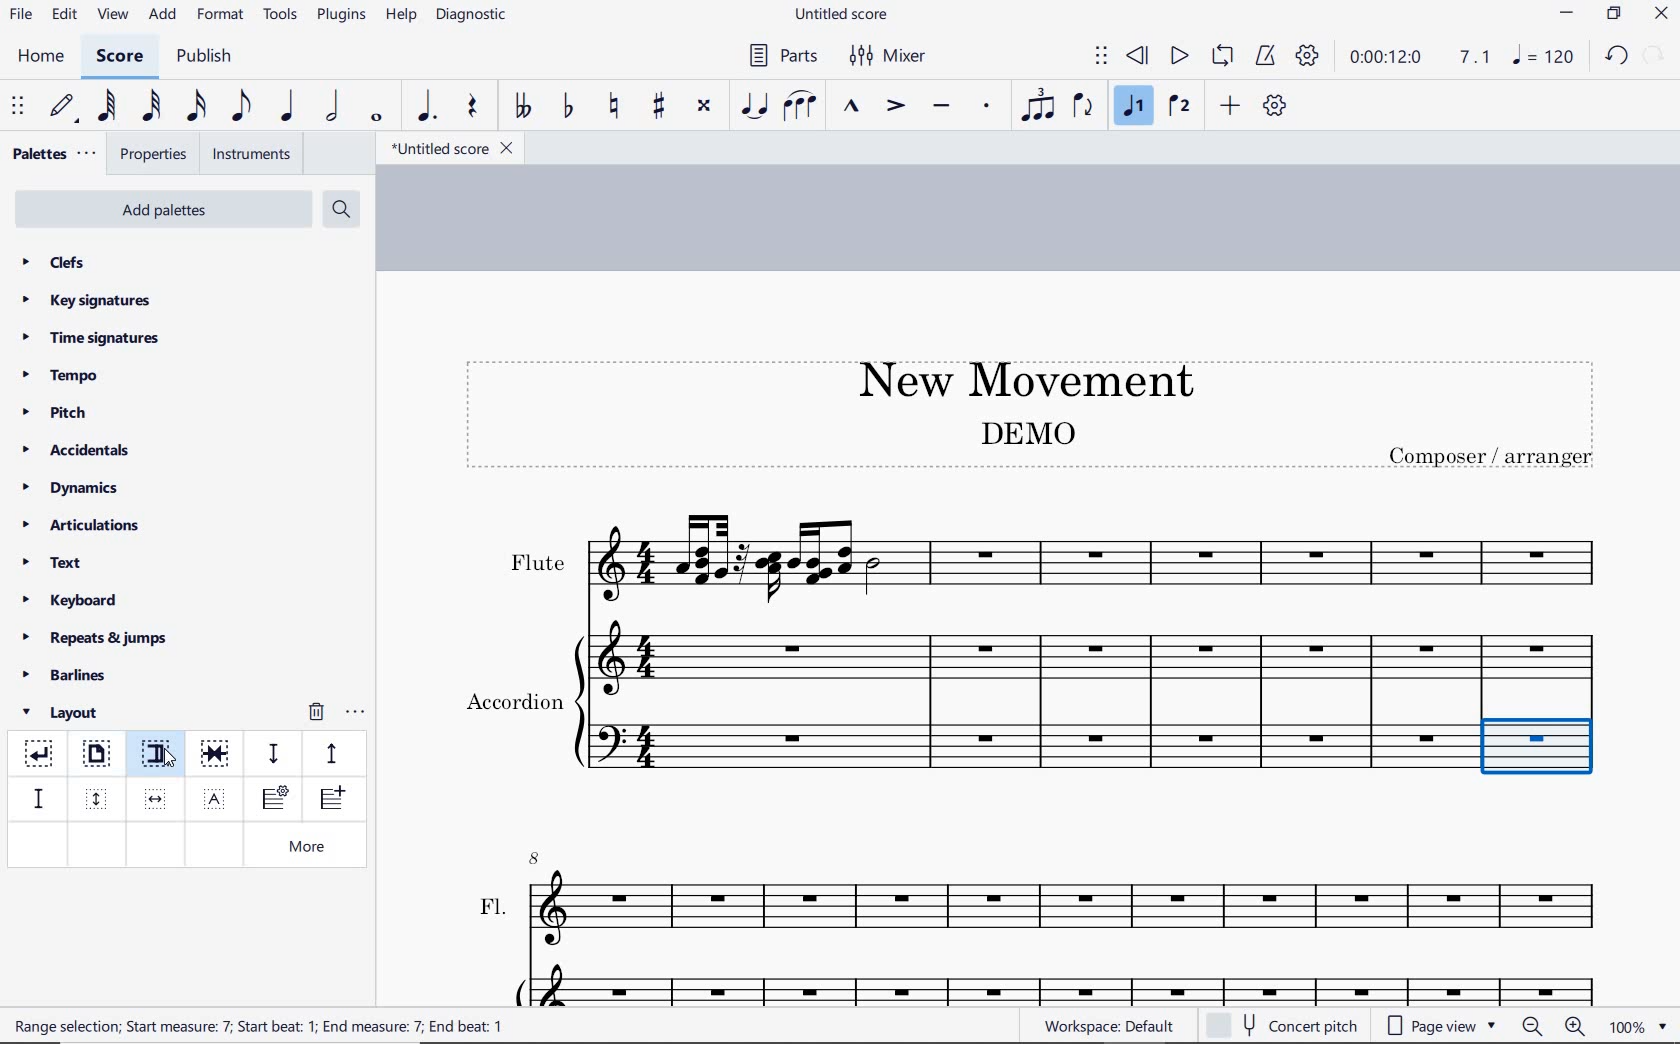  Describe the element at coordinates (95, 756) in the screenshot. I see `page break` at that location.